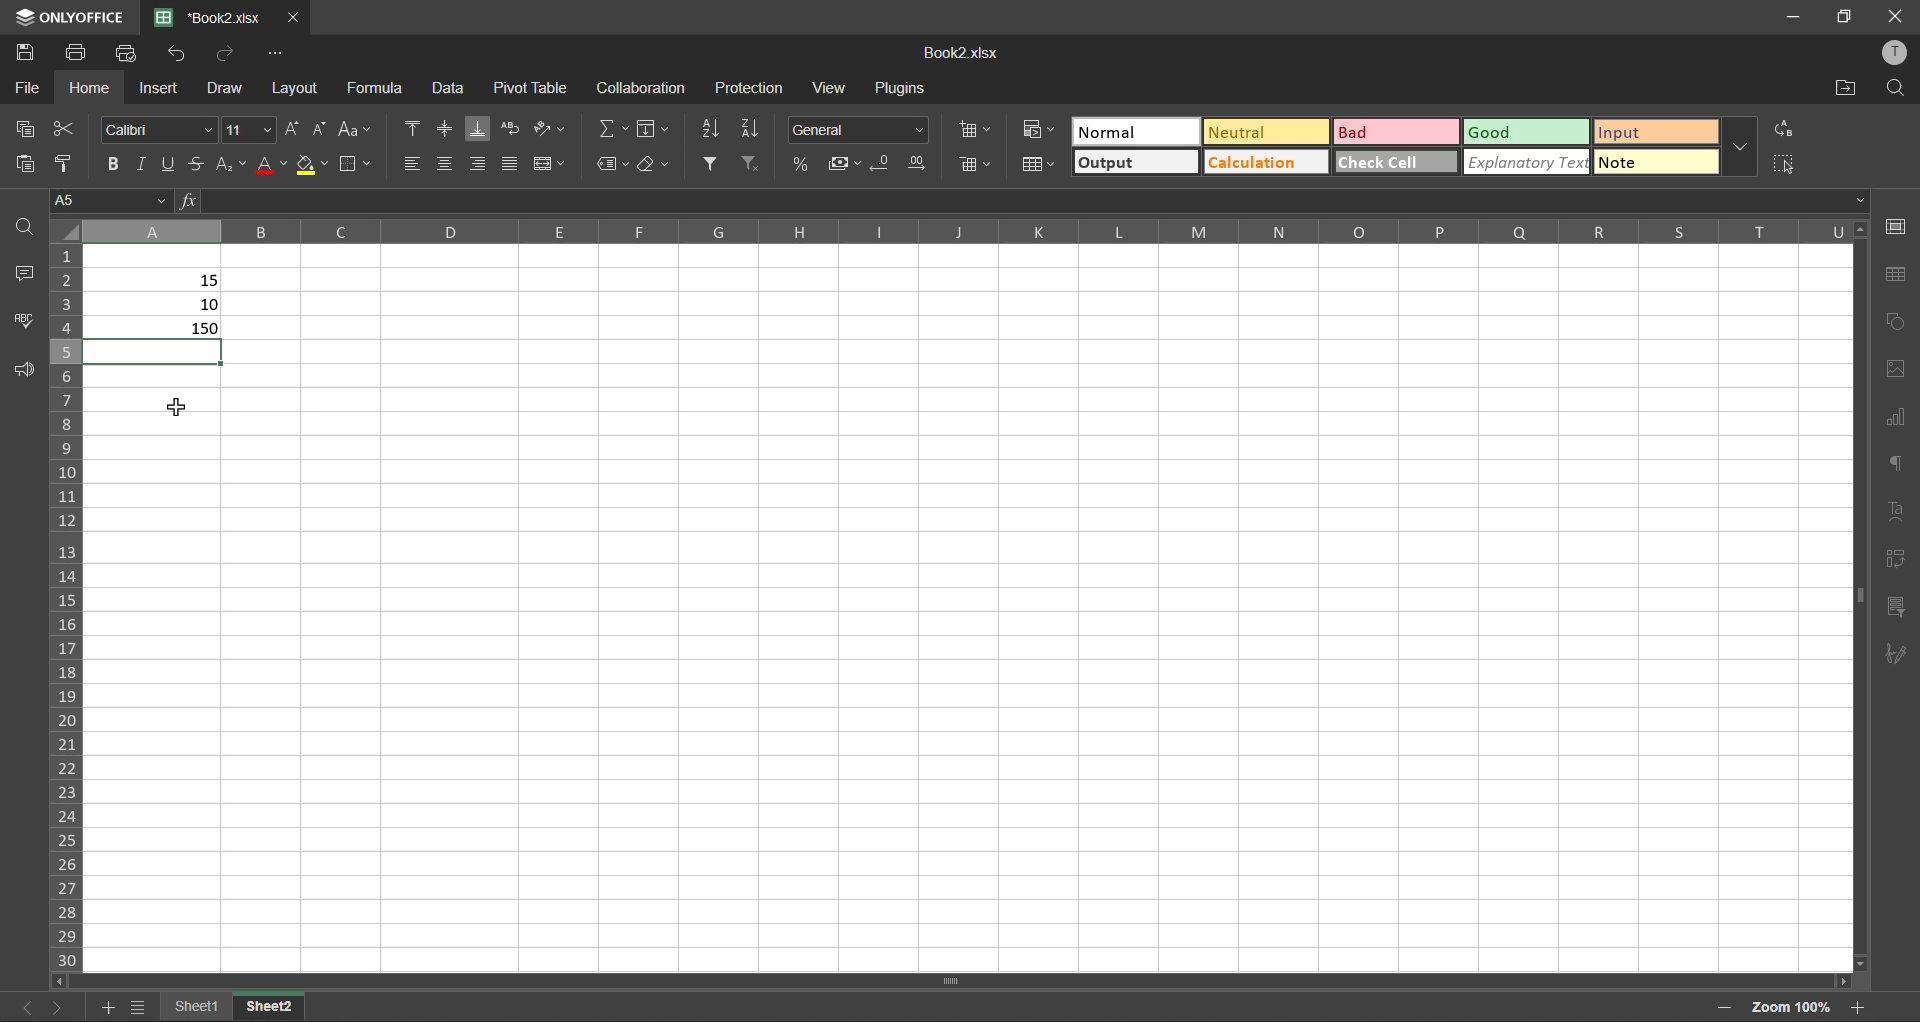 Image resolution: width=1920 pixels, height=1022 pixels. What do you see at coordinates (1898, 58) in the screenshot?
I see `profile` at bounding box center [1898, 58].